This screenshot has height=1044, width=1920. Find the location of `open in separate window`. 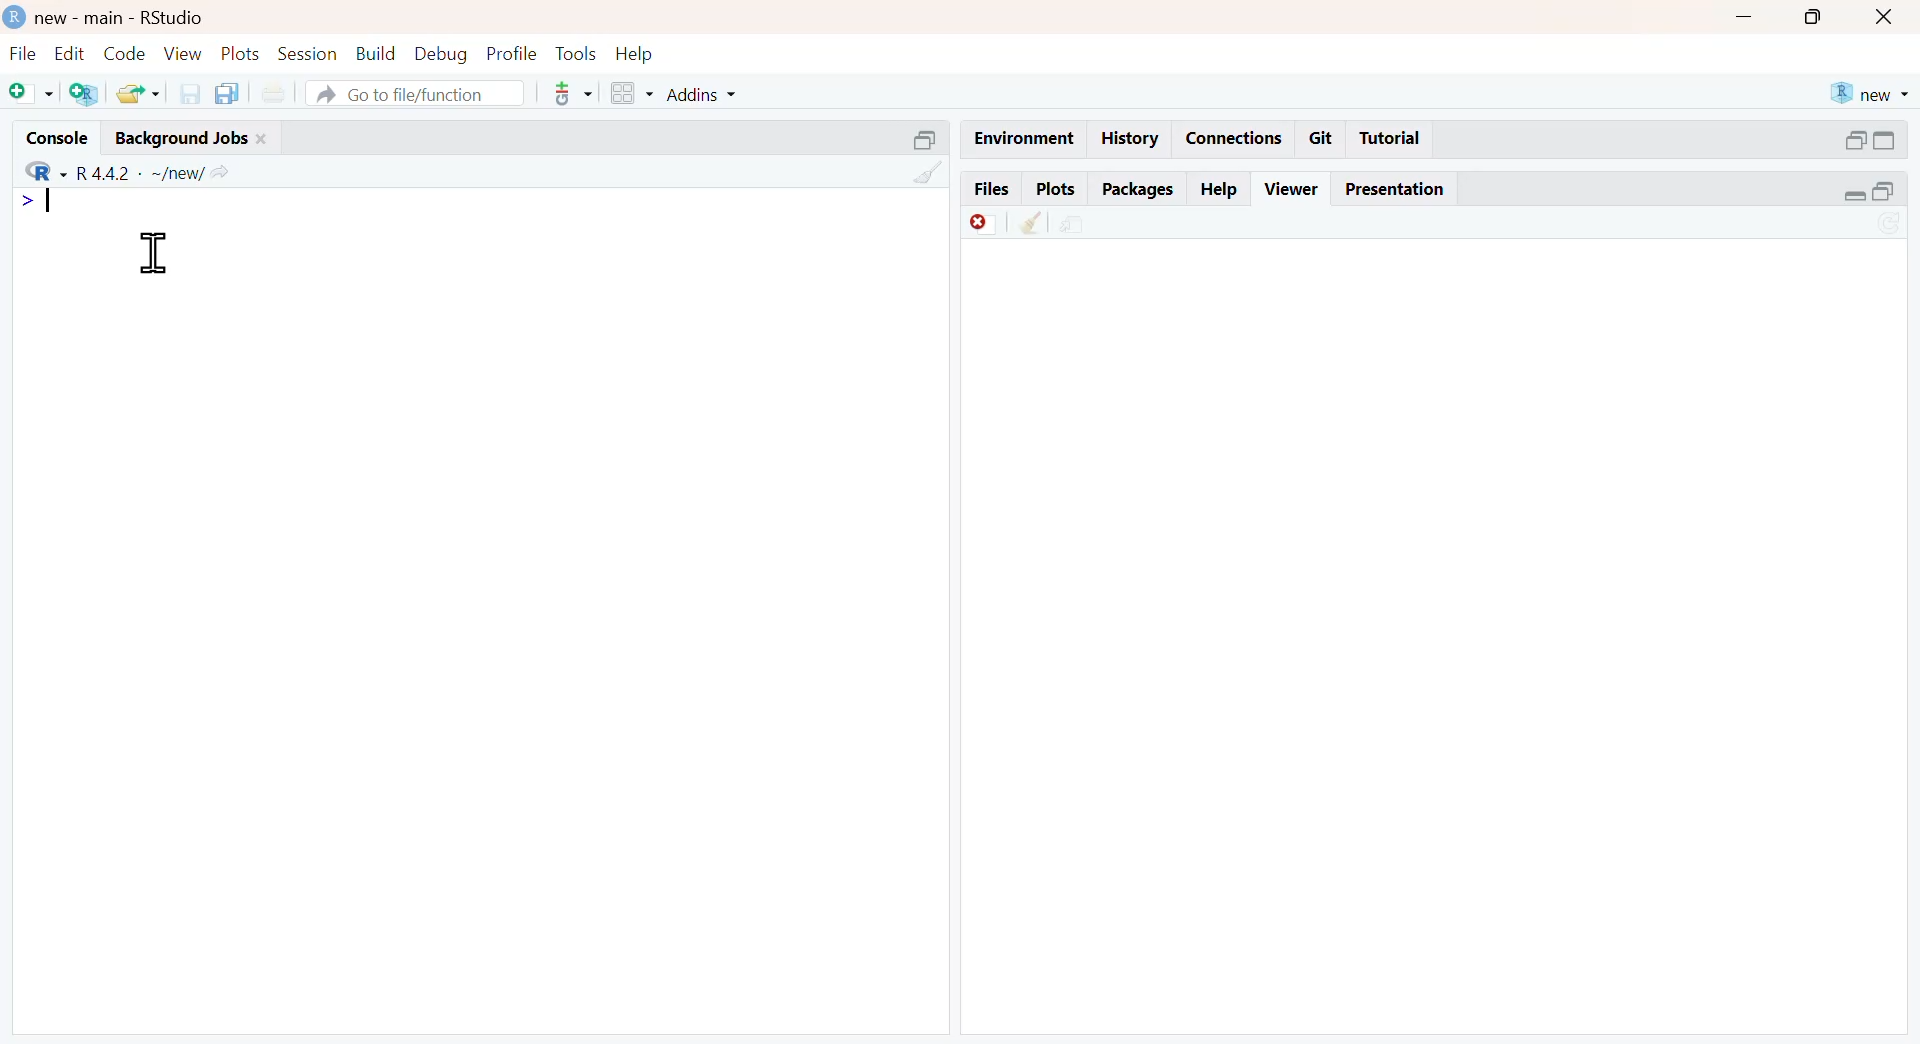

open in separate window is located at coordinates (1884, 191).